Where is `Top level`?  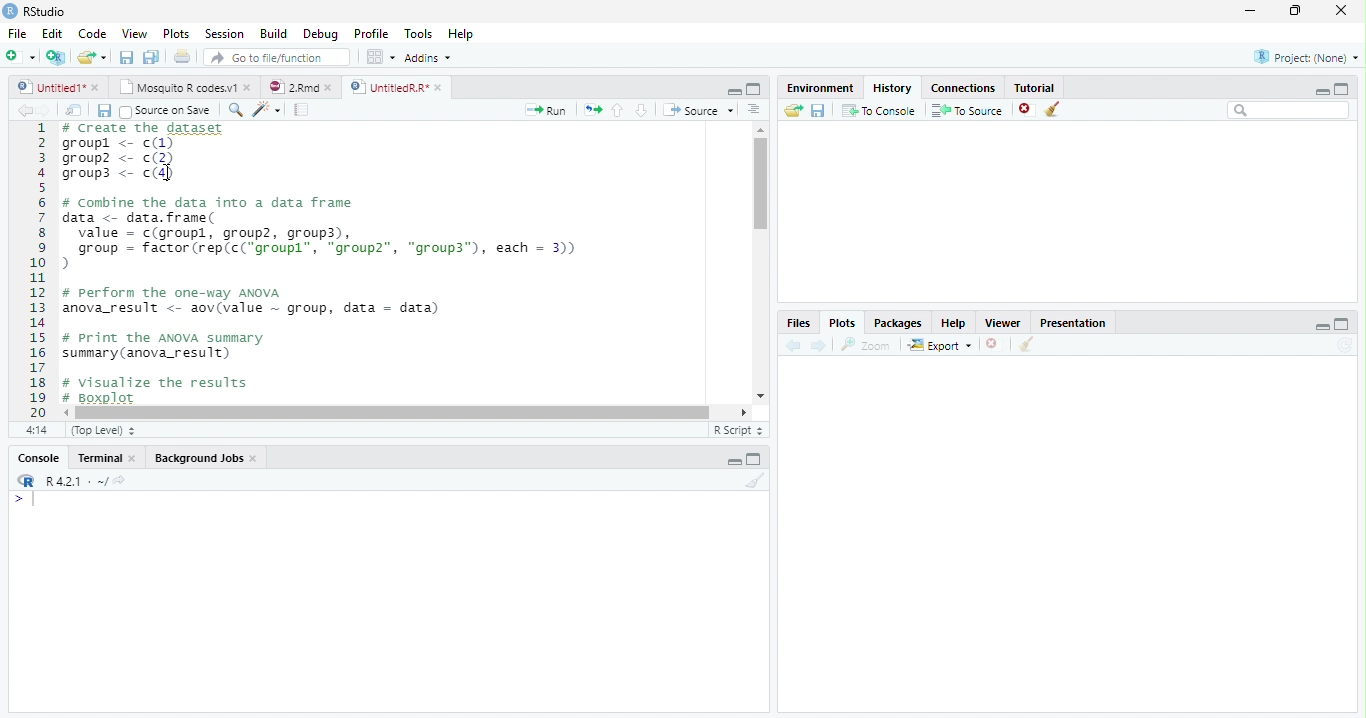
Top level is located at coordinates (106, 431).